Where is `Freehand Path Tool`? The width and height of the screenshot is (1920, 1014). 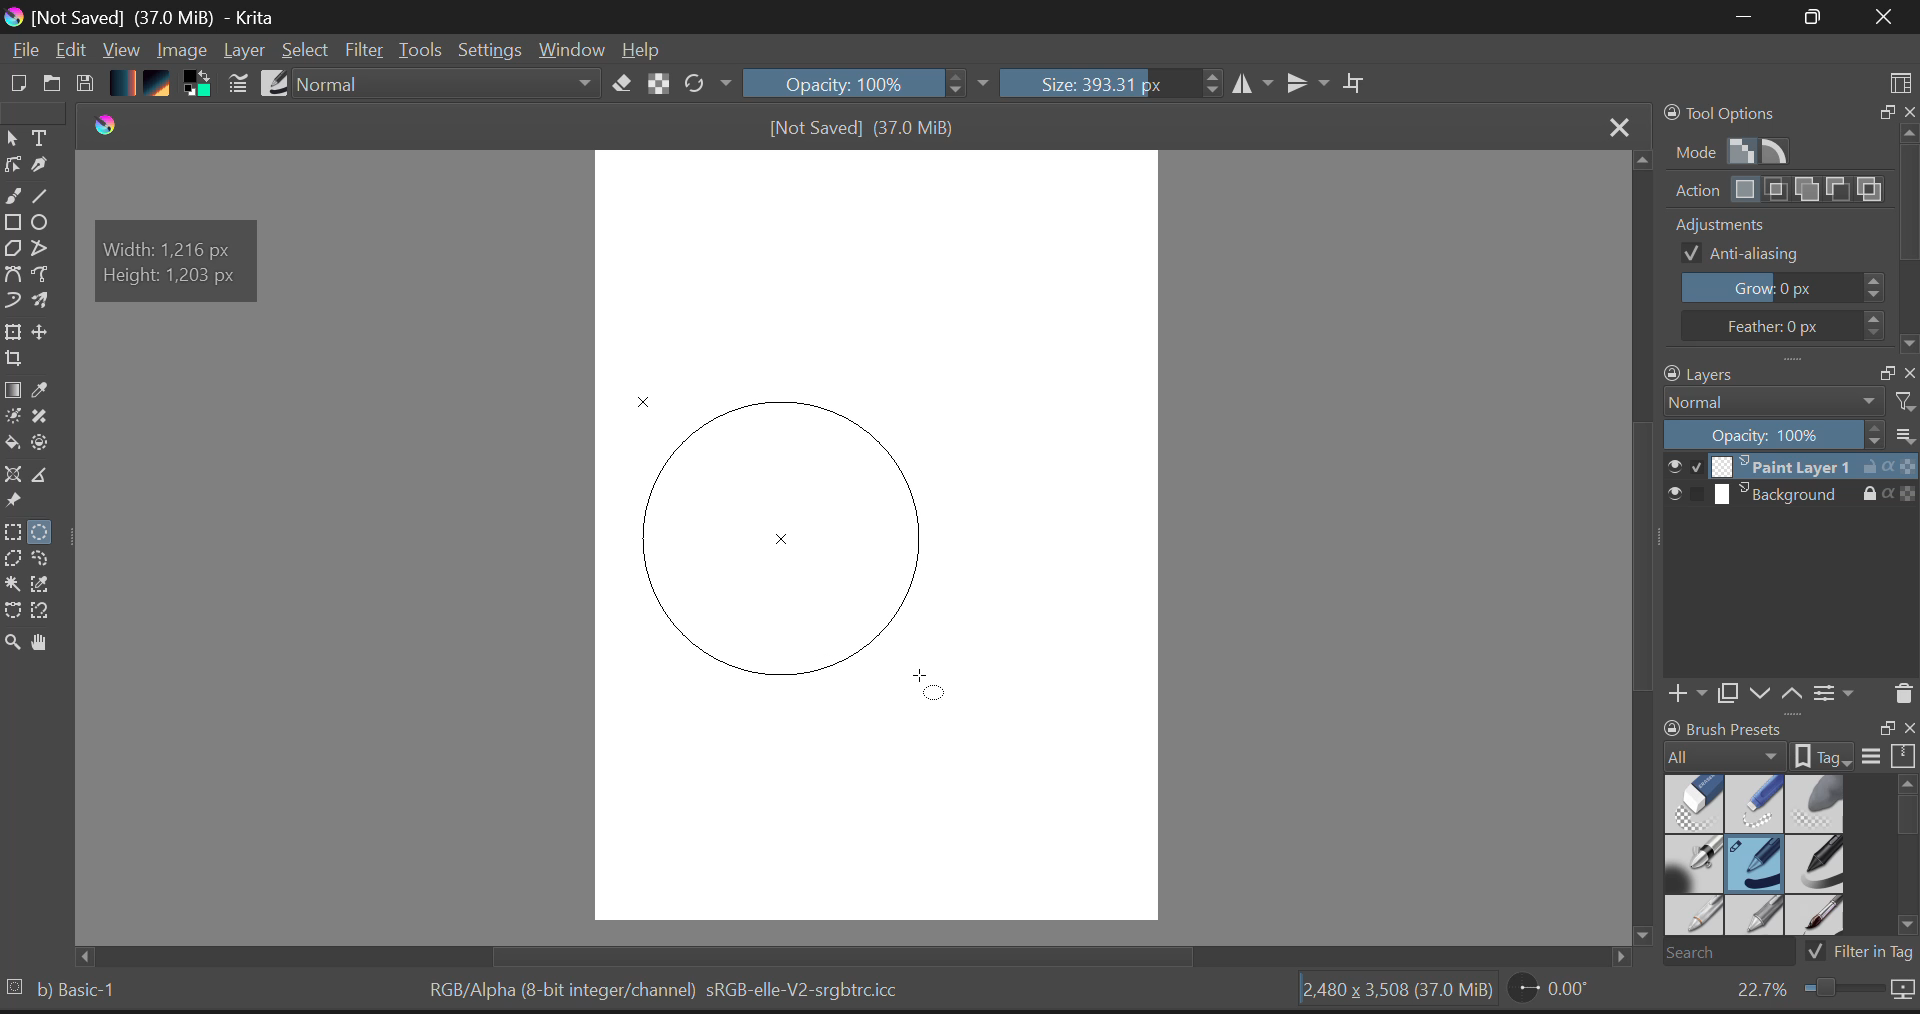 Freehand Path Tool is located at coordinates (46, 275).